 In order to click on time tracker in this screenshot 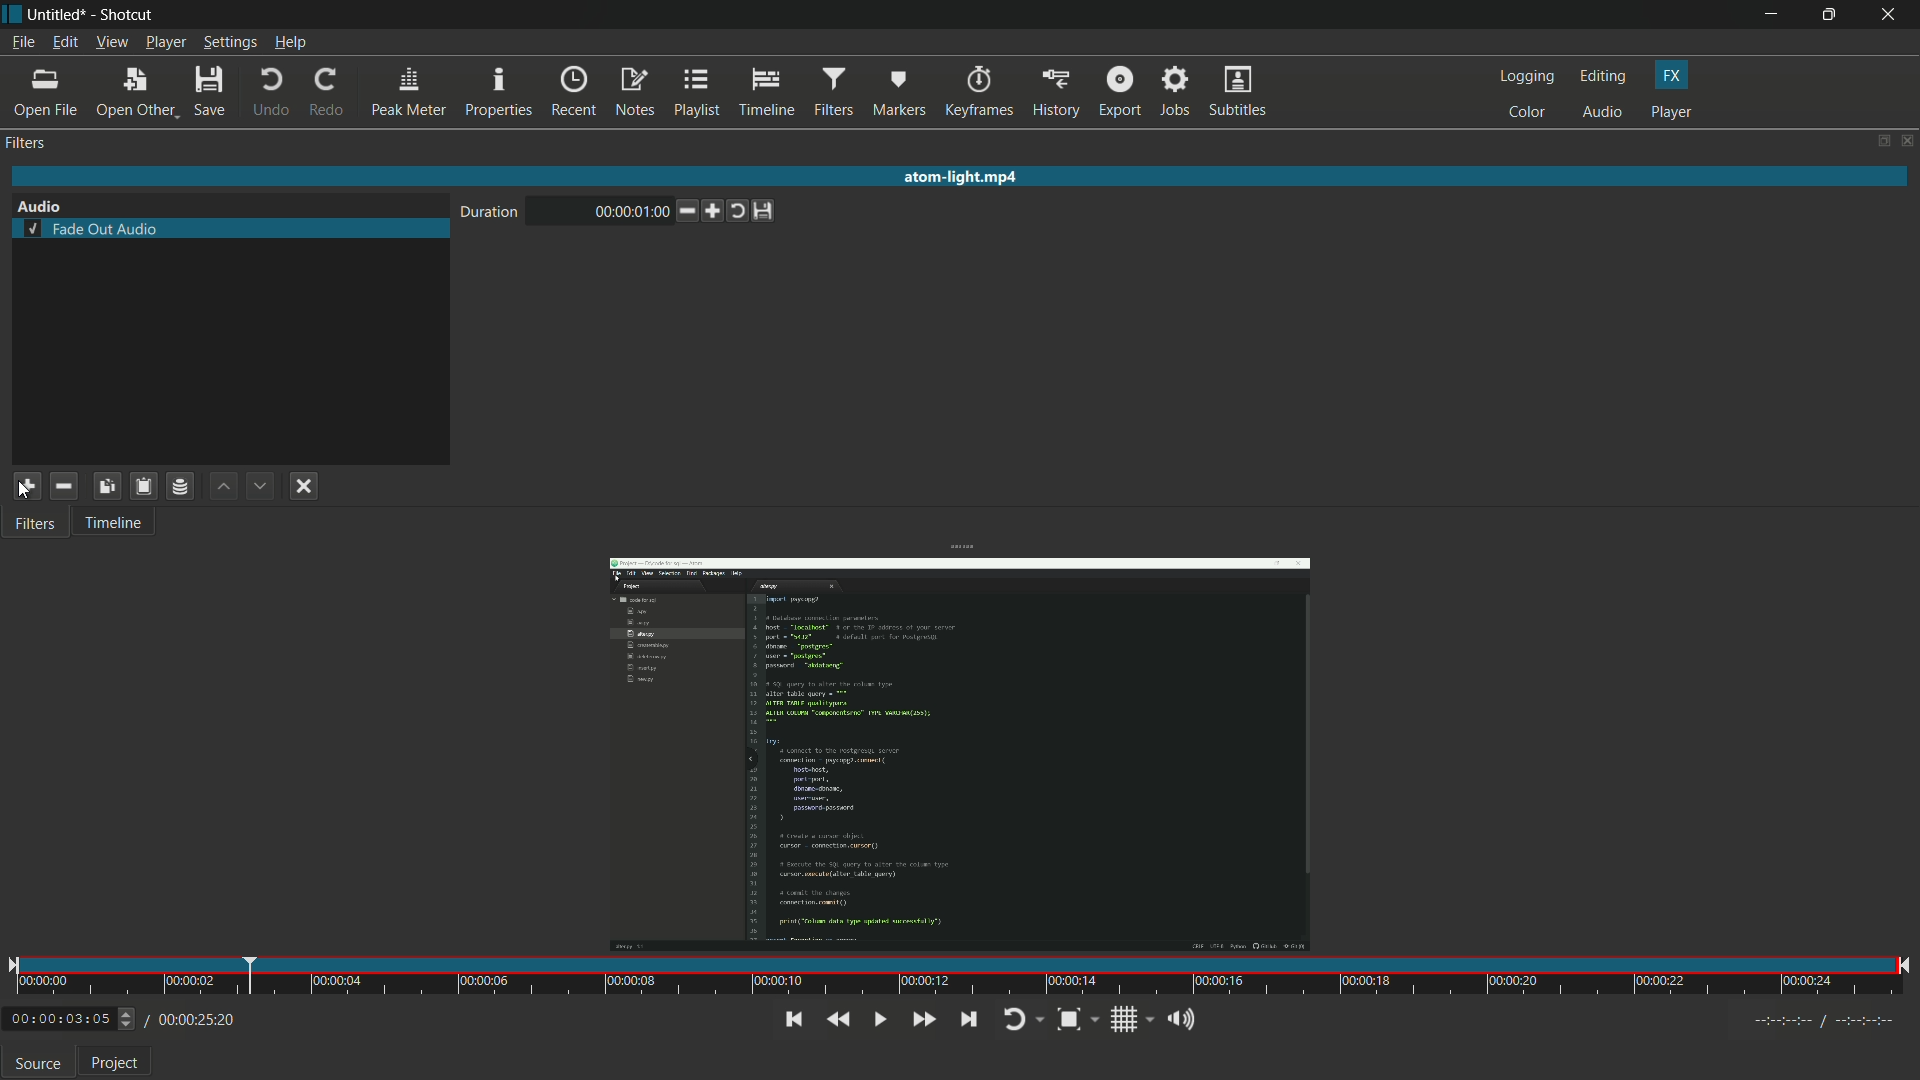, I will do `click(959, 977)`.